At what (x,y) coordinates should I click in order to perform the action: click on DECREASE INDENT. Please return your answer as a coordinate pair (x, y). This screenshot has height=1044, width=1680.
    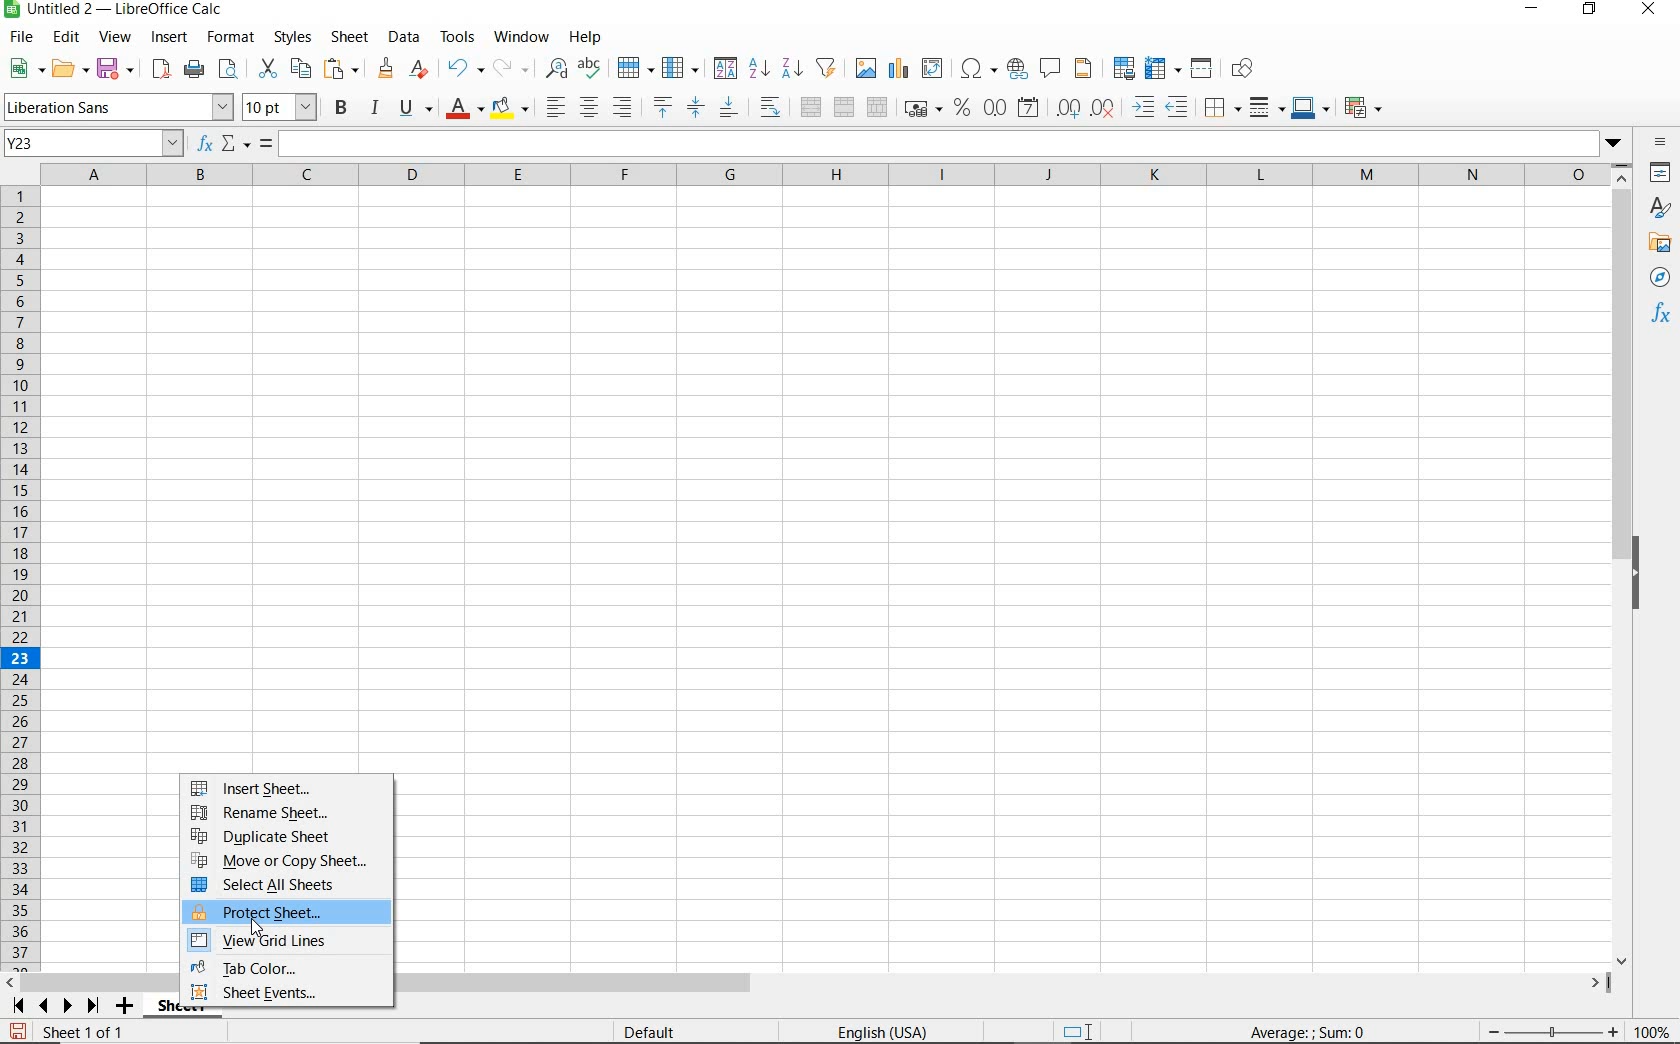
    Looking at the image, I should click on (1178, 109).